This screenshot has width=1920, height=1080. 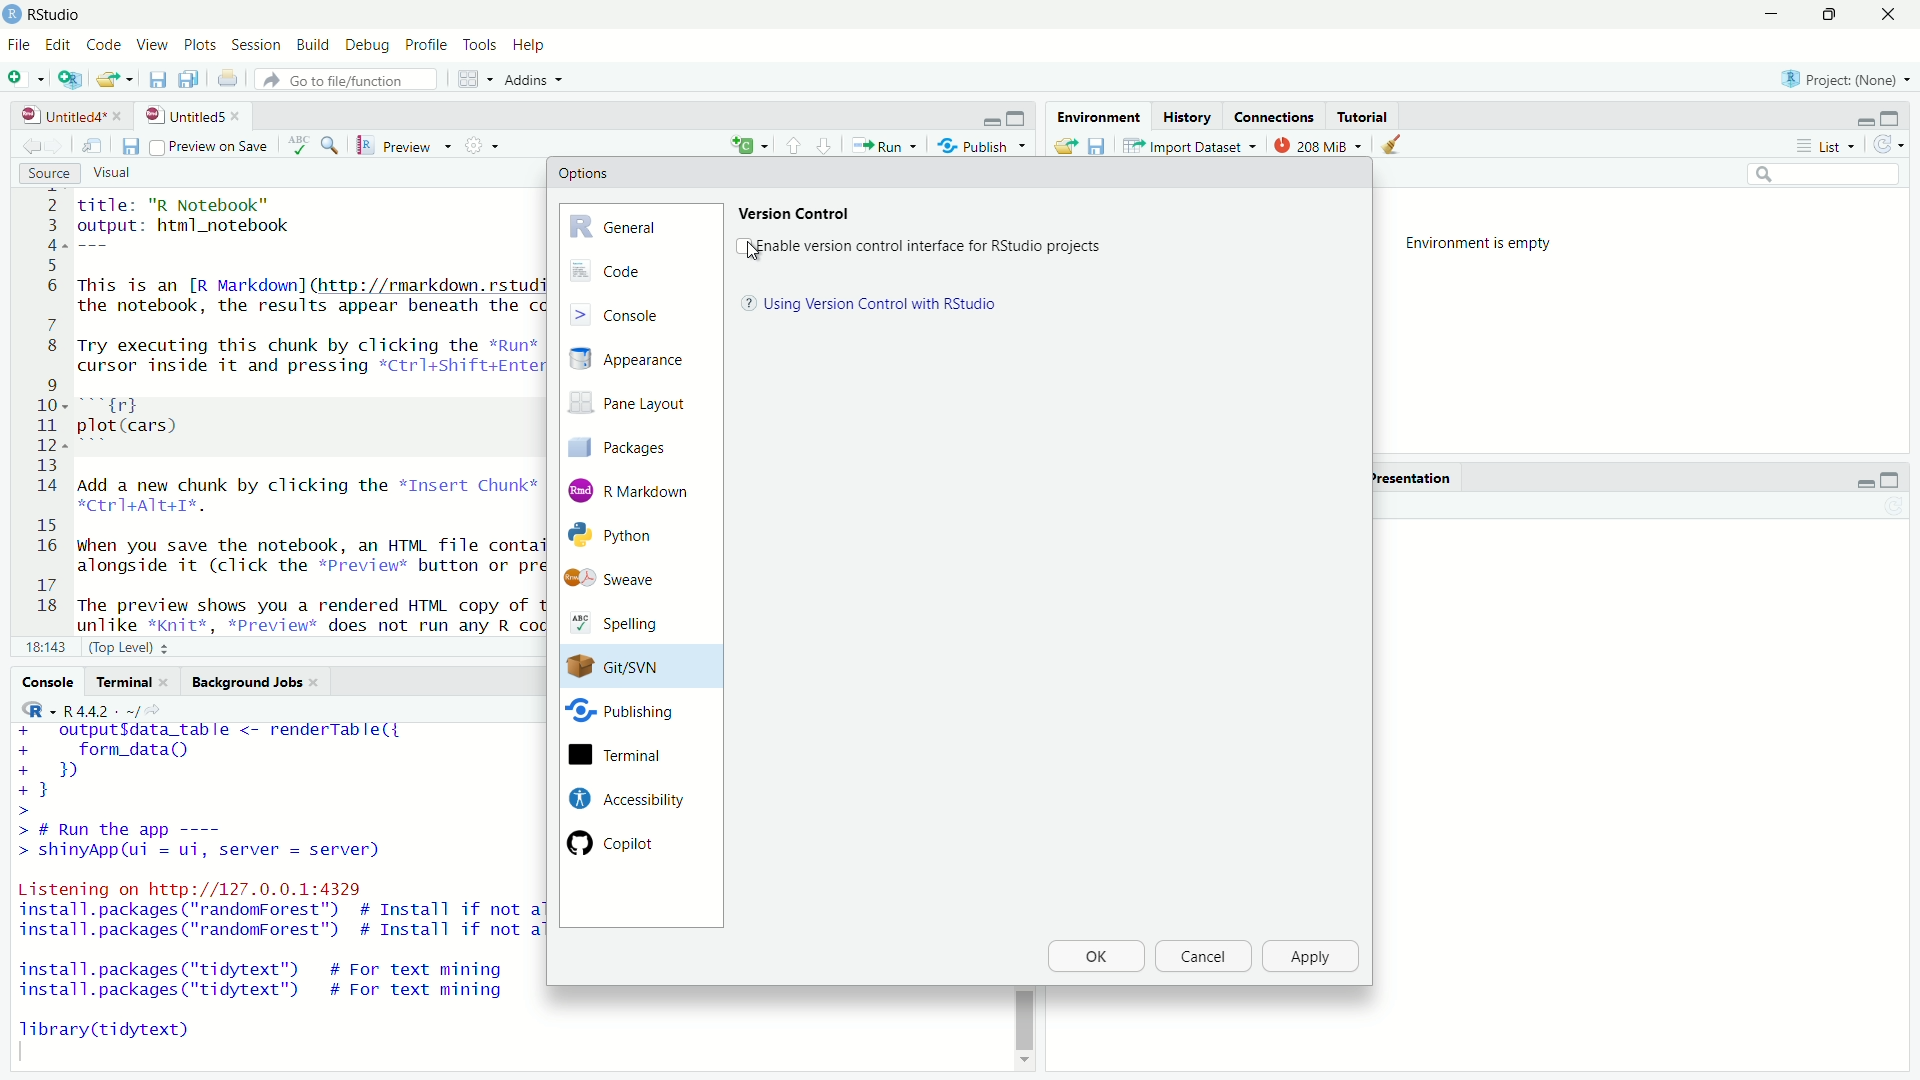 I want to click on vertical scrollbar, so click(x=1024, y=1019).